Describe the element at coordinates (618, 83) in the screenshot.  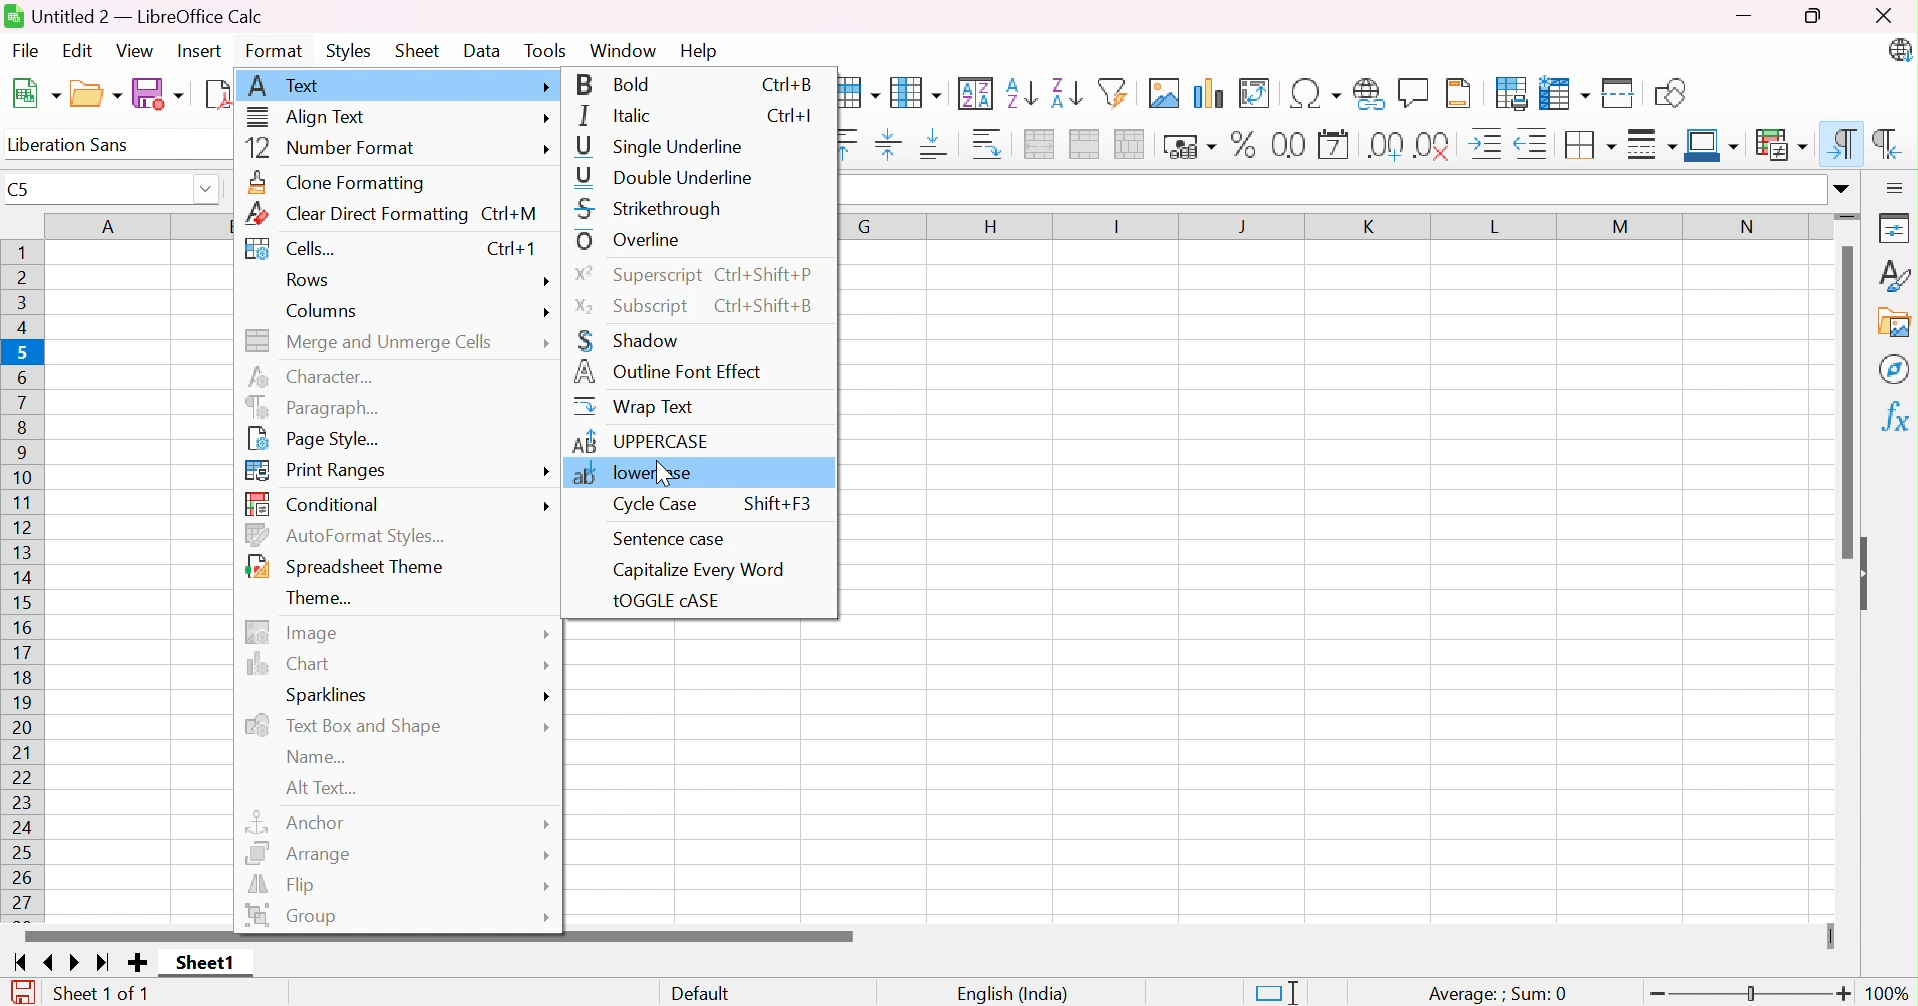
I see `Bold` at that location.